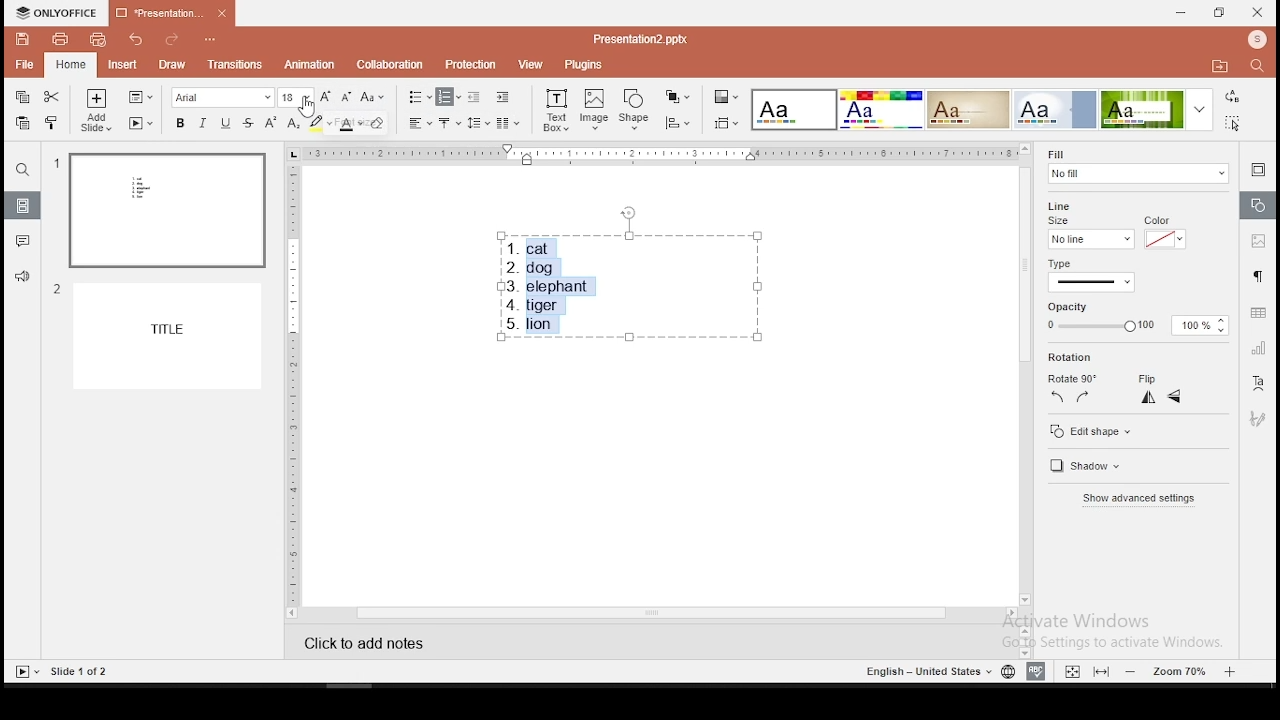 The width and height of the screenshot is (1280, 720). I want to click on presentation2.pptx, so click(641, 38).